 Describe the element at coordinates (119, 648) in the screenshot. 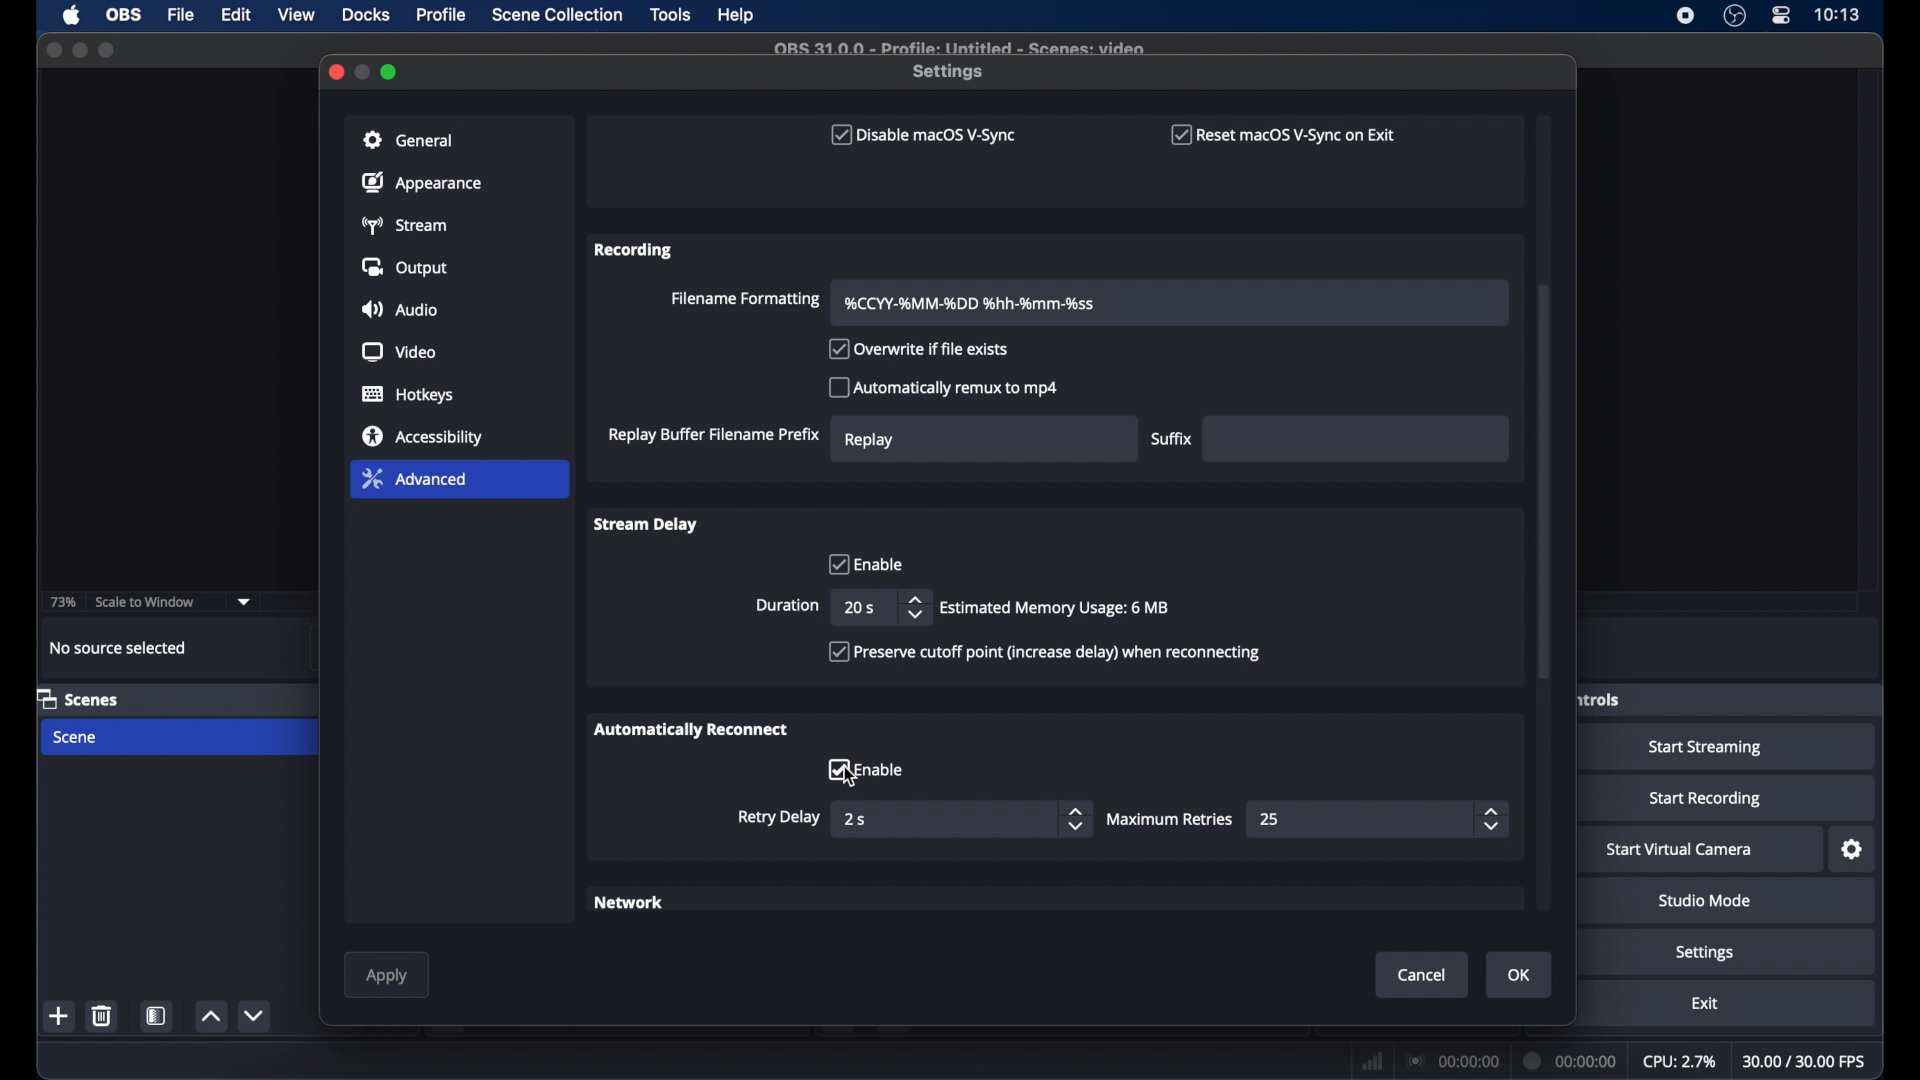

I see `no source selected` at that location.